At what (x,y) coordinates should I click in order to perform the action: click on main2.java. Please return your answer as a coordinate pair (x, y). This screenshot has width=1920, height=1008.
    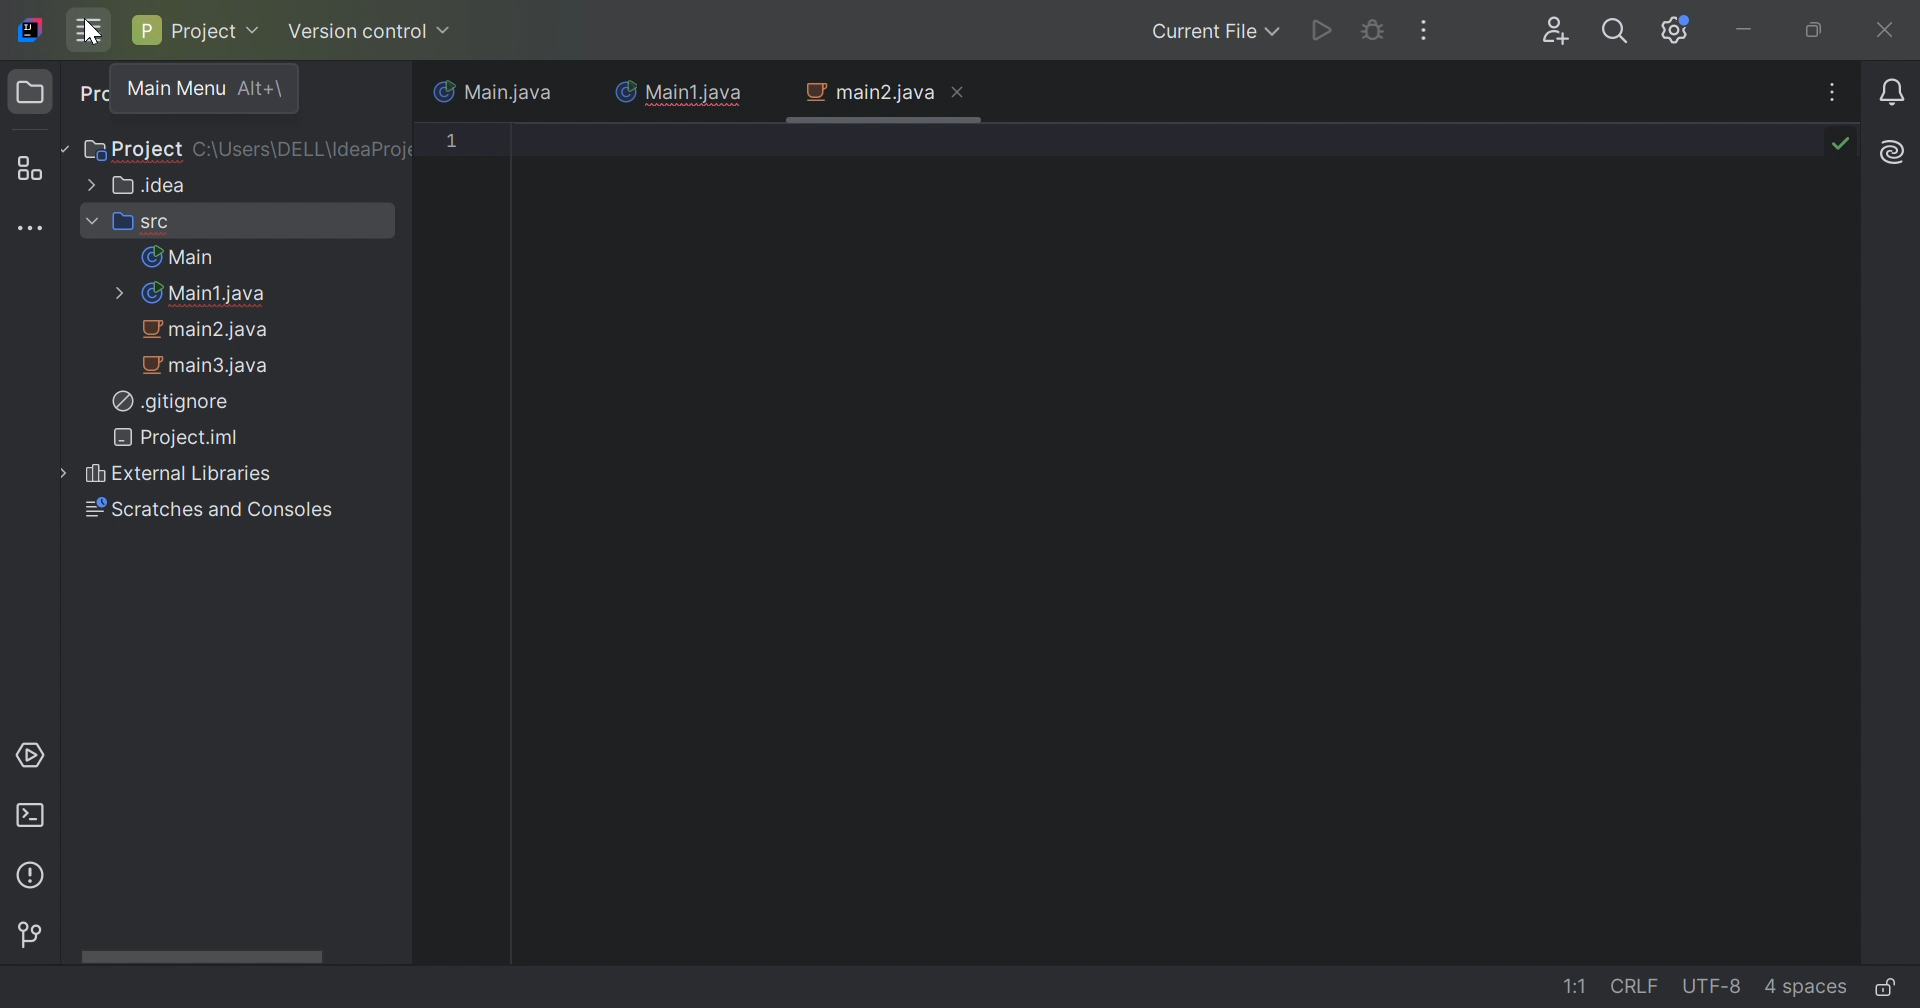
    Looking at the image, I should click on (864, 92).